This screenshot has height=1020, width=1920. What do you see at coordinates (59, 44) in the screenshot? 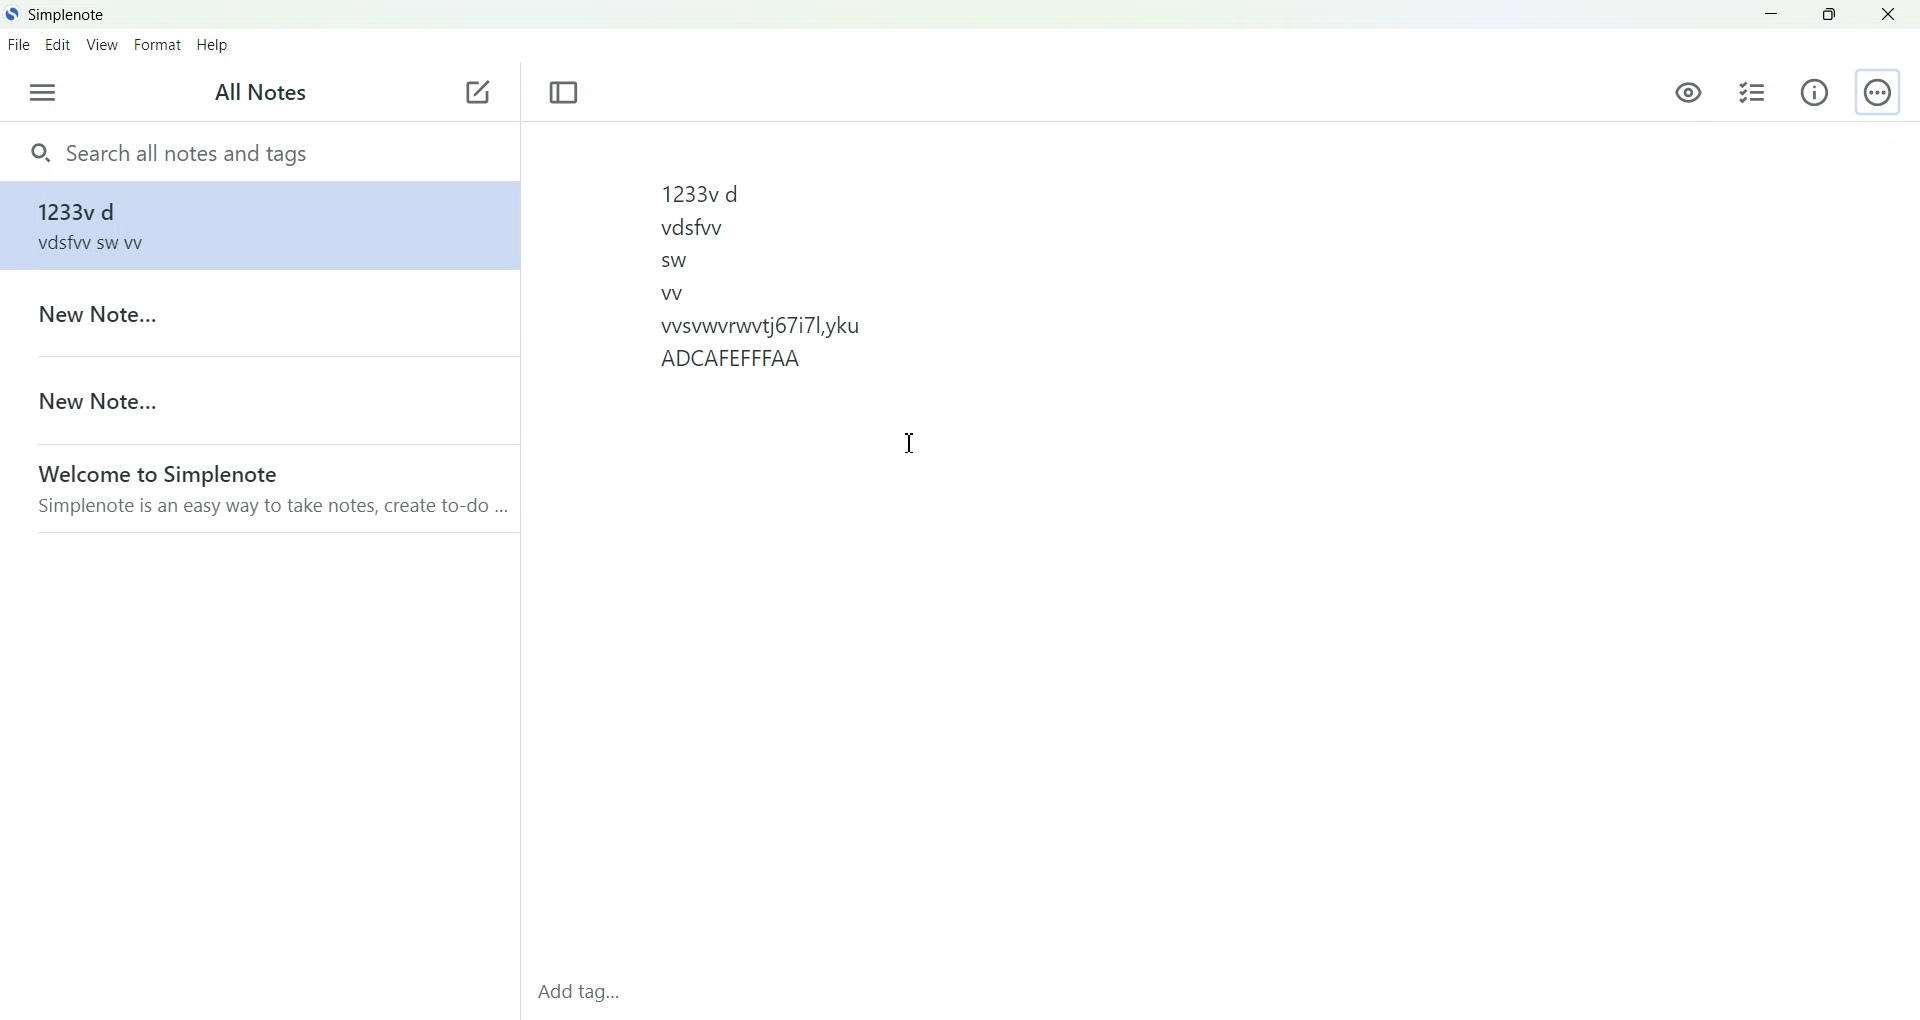
I see `Edit` at bounding box center [59, 44].